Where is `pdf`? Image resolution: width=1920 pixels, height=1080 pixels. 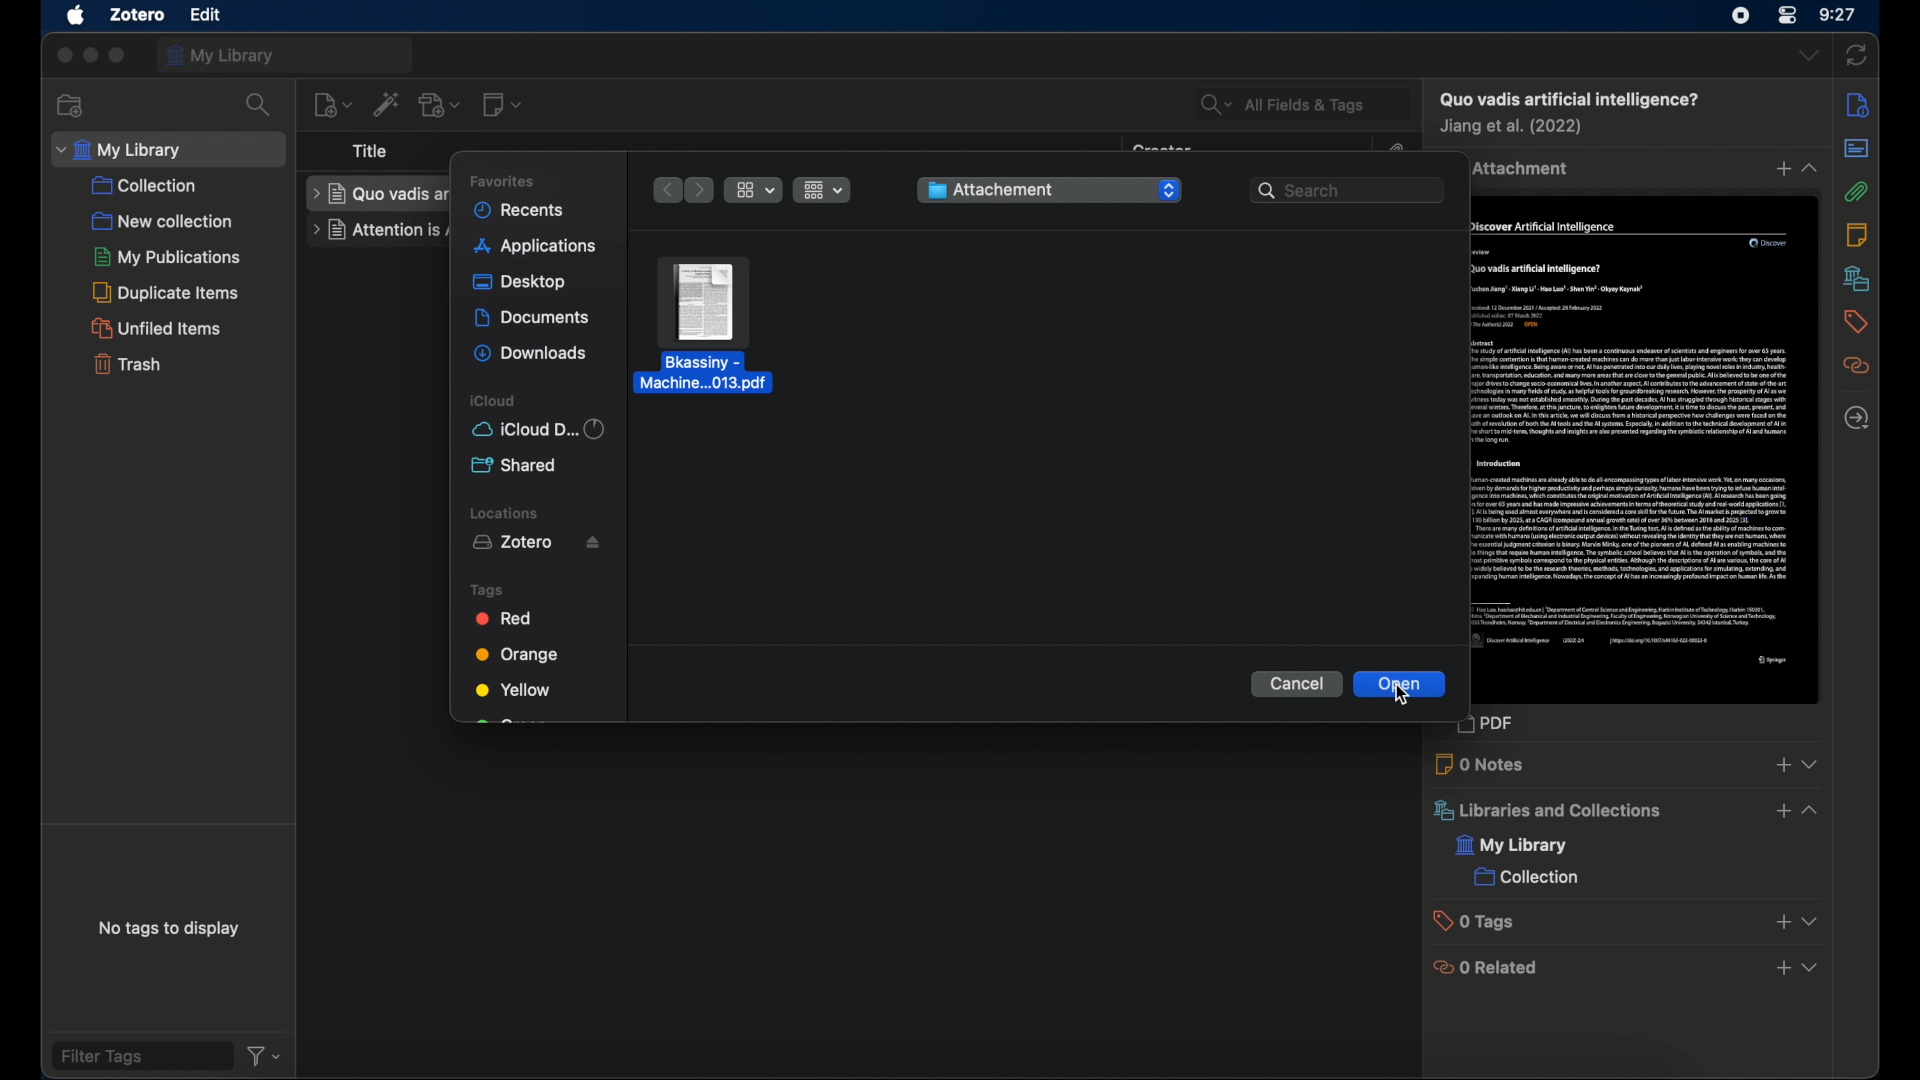
pdf is located at coordinates (1497, 726).